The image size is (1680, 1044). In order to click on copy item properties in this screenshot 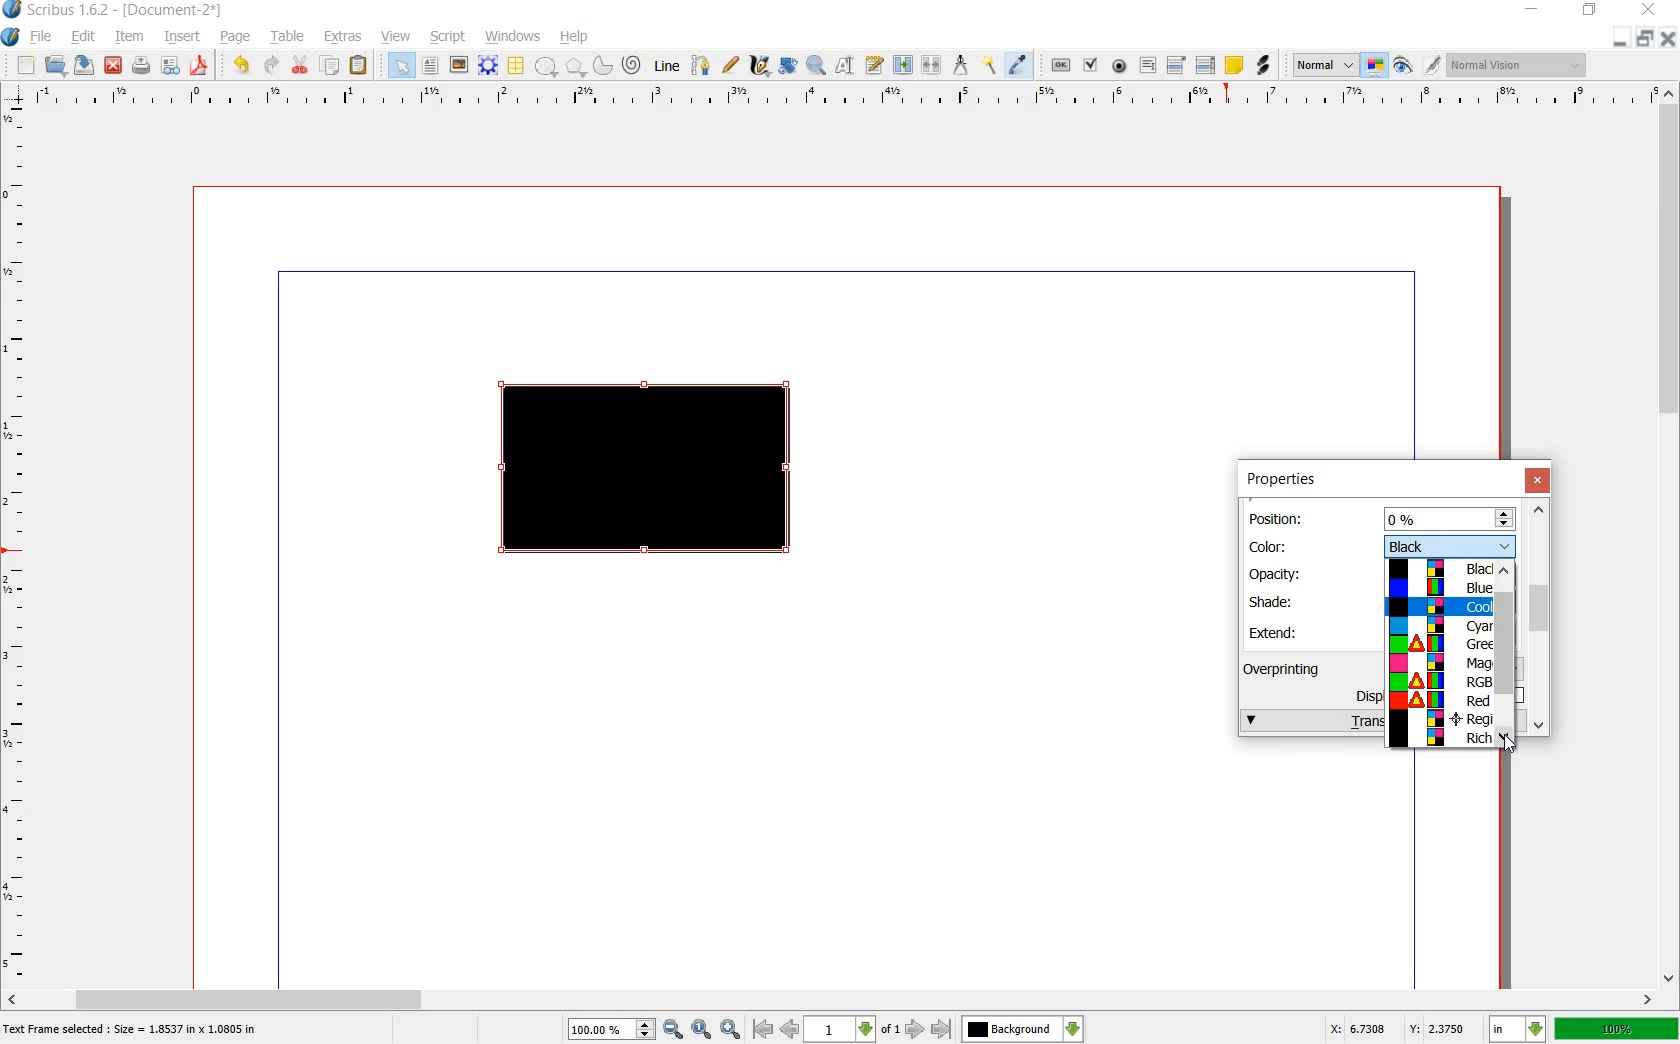, I will do `click(991, 64)`.